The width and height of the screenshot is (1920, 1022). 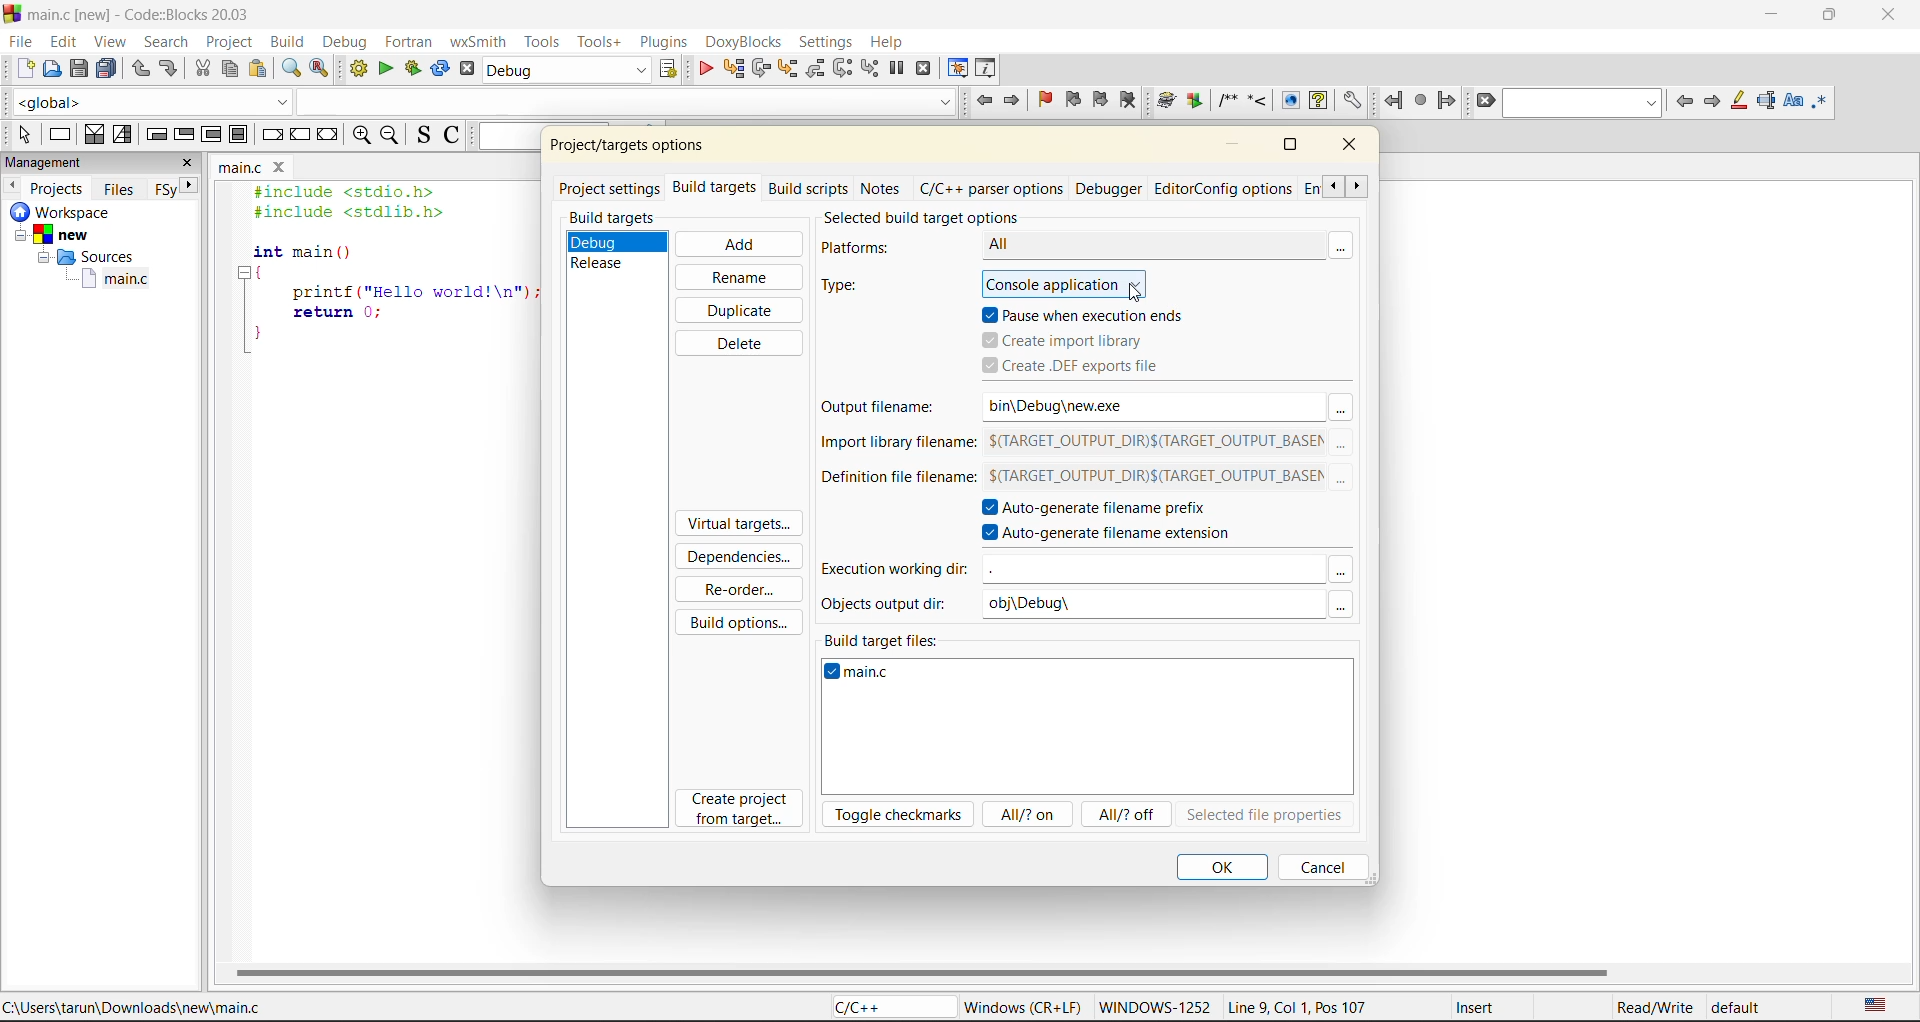 I want to click on type, so click(x=844, y=282).